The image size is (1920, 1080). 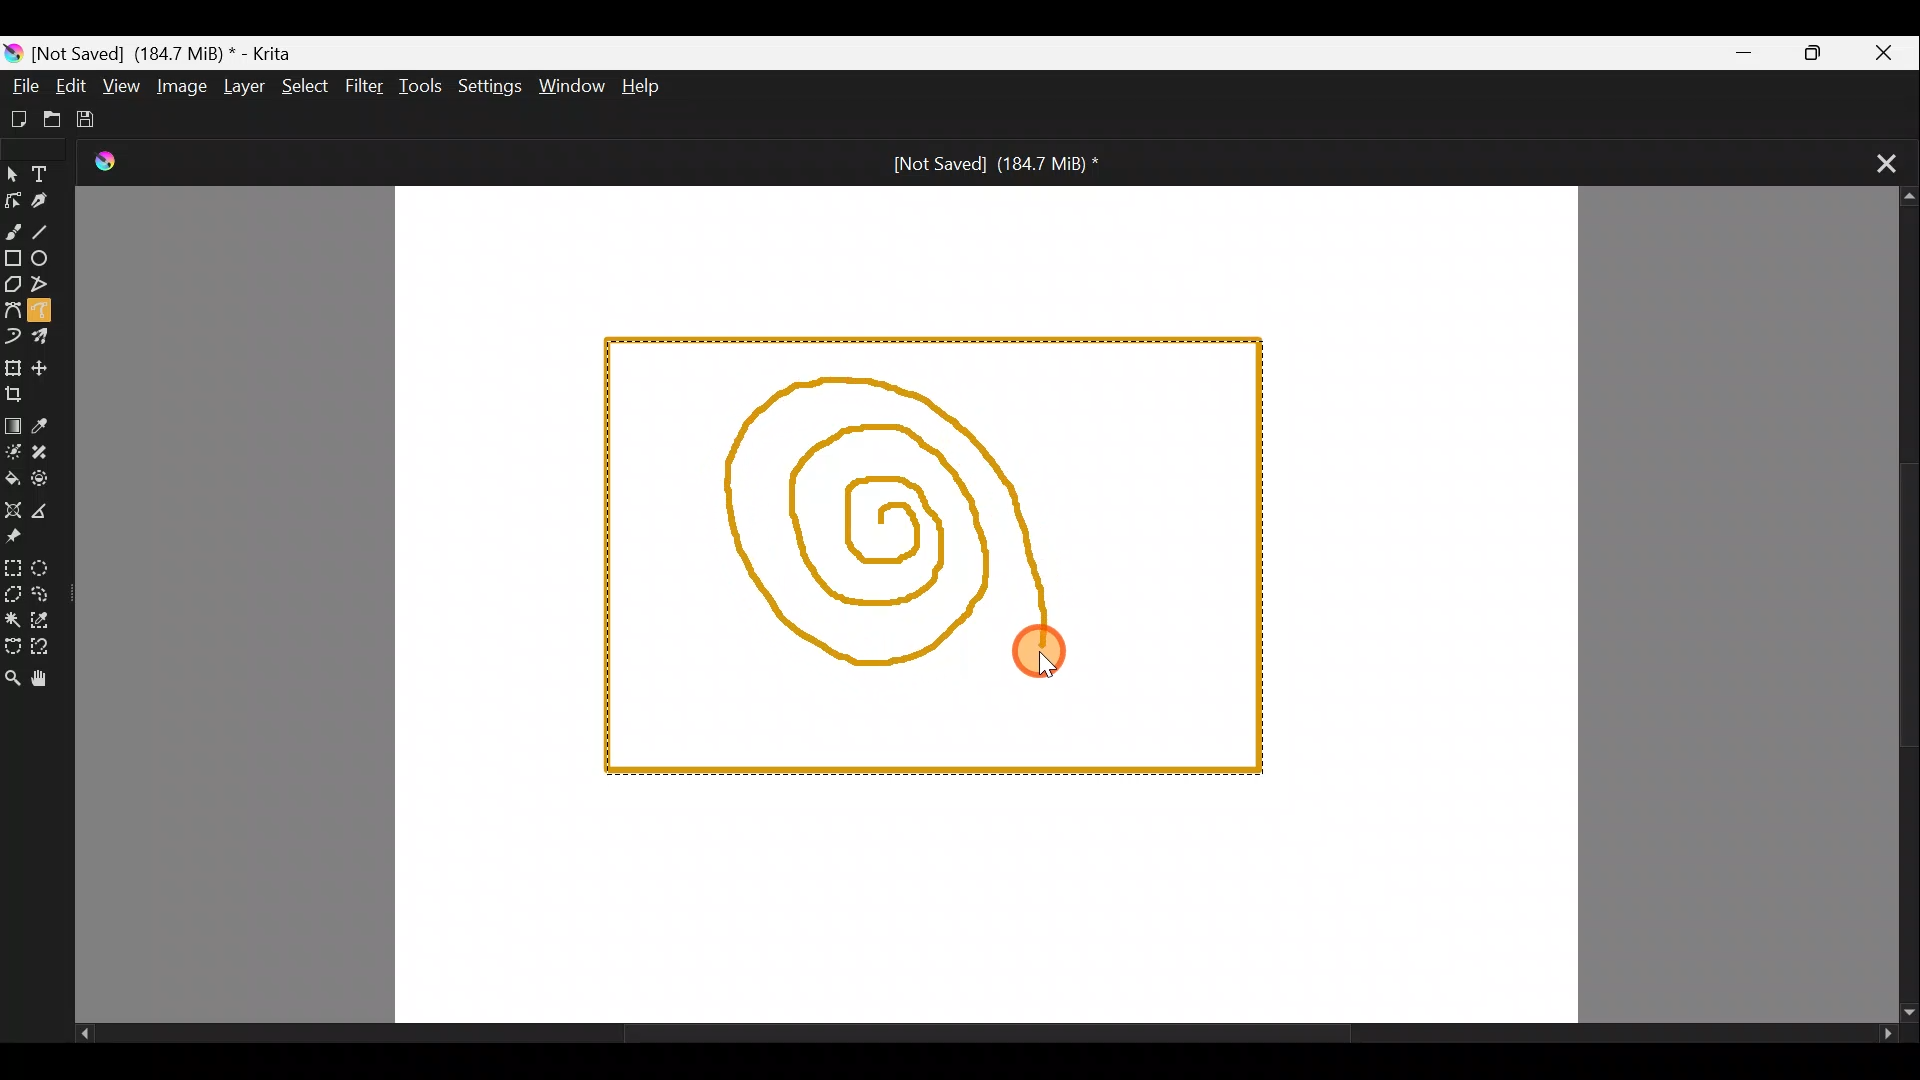 What do you see at coordinates (172, 52) in the screenshot?
I see `) [Not Saved] (184.7 MiB) * - Krita` at bounding box center [172, 52].